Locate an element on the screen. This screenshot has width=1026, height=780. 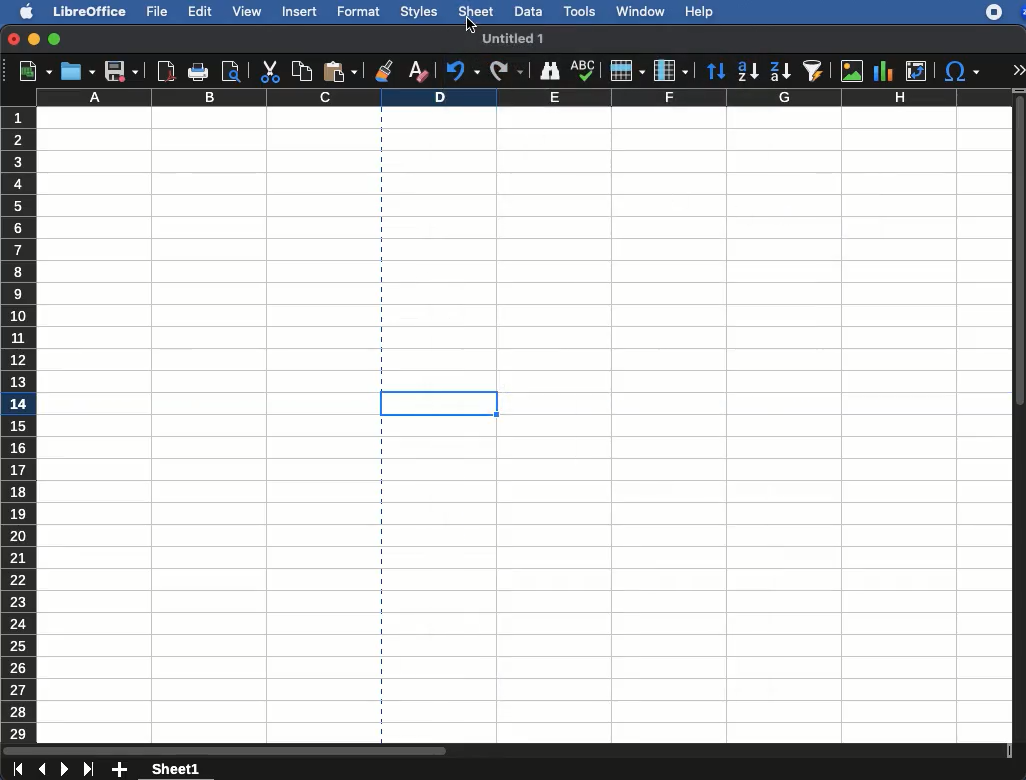
new is located at coordinates (29, 73).